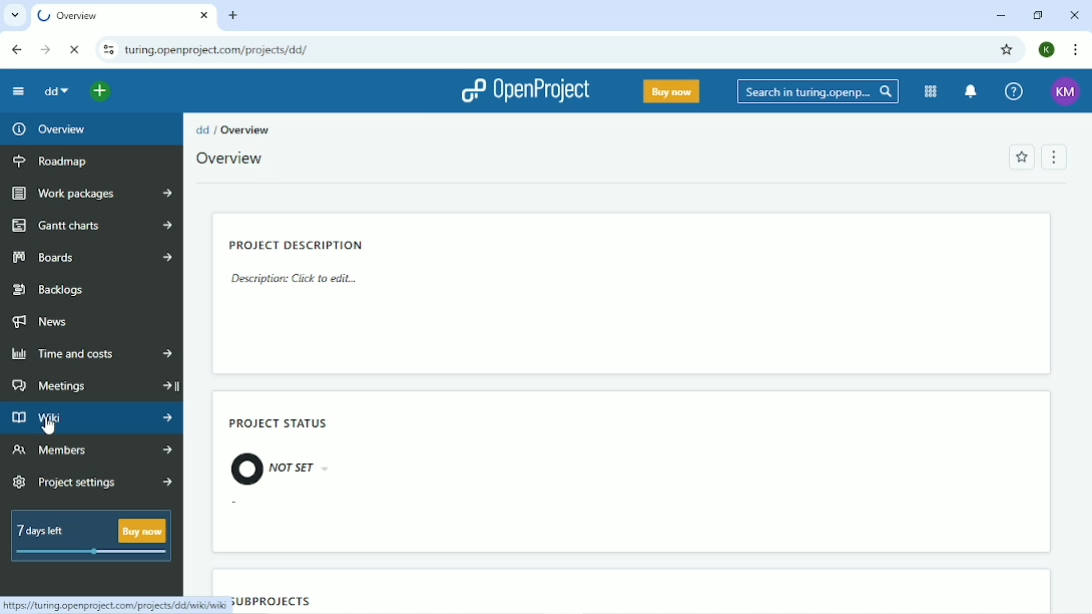 The image size is (1092, 614). What do you see at coordinates (279, 423) in the screenshot?
I see `Project status` at bounding box center [279, 423].